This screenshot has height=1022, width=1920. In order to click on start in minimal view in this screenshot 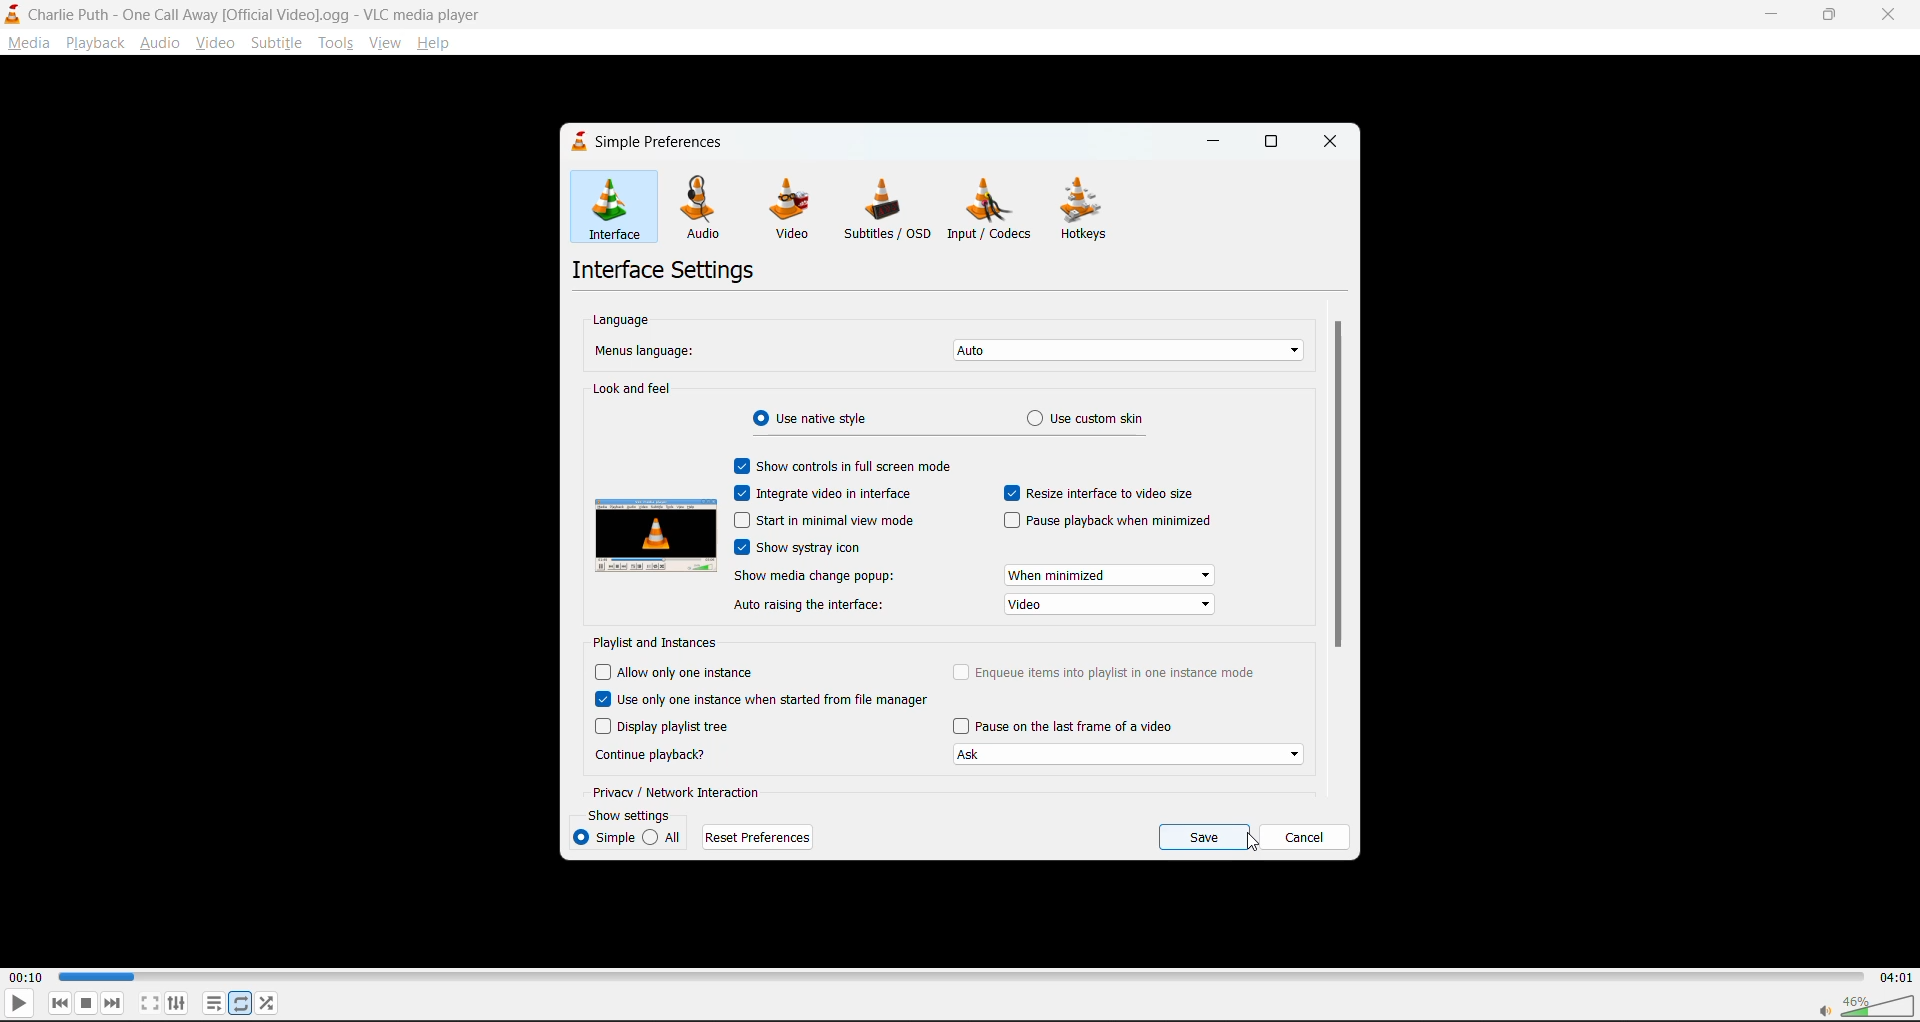, I will do `click(839, 520)`.